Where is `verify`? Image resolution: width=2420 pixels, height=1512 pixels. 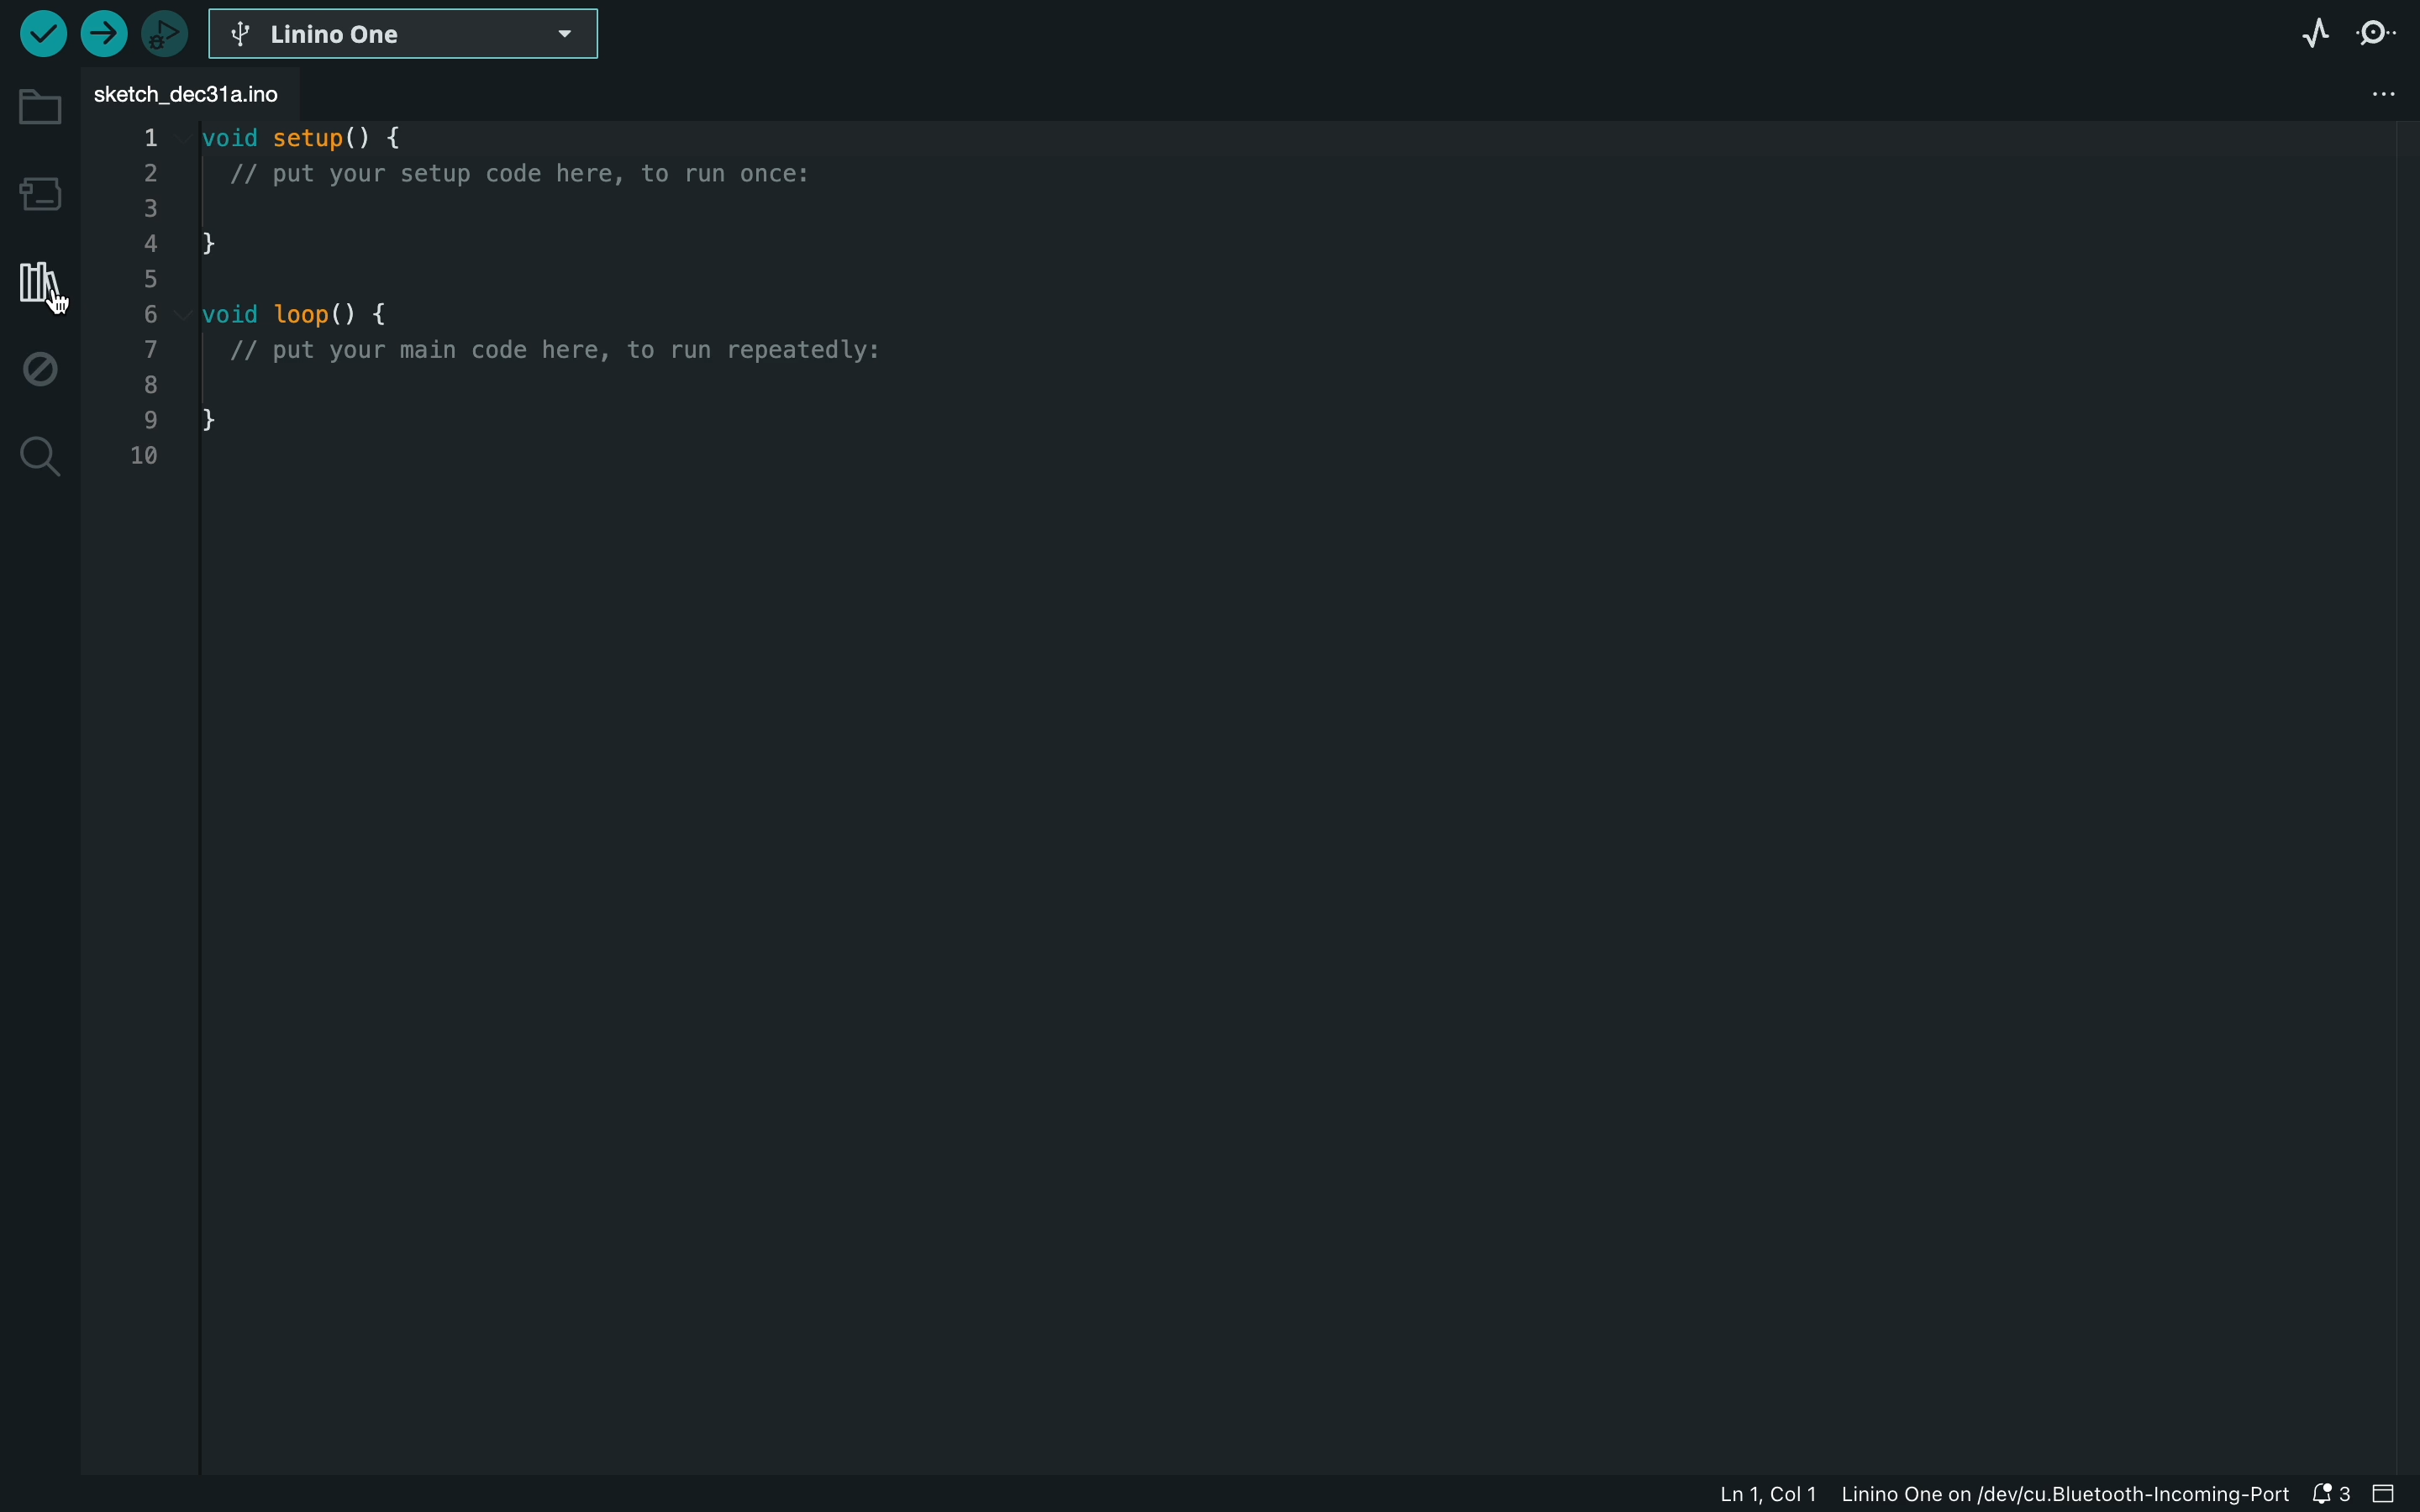 verify is located at coordinates (44, 33).